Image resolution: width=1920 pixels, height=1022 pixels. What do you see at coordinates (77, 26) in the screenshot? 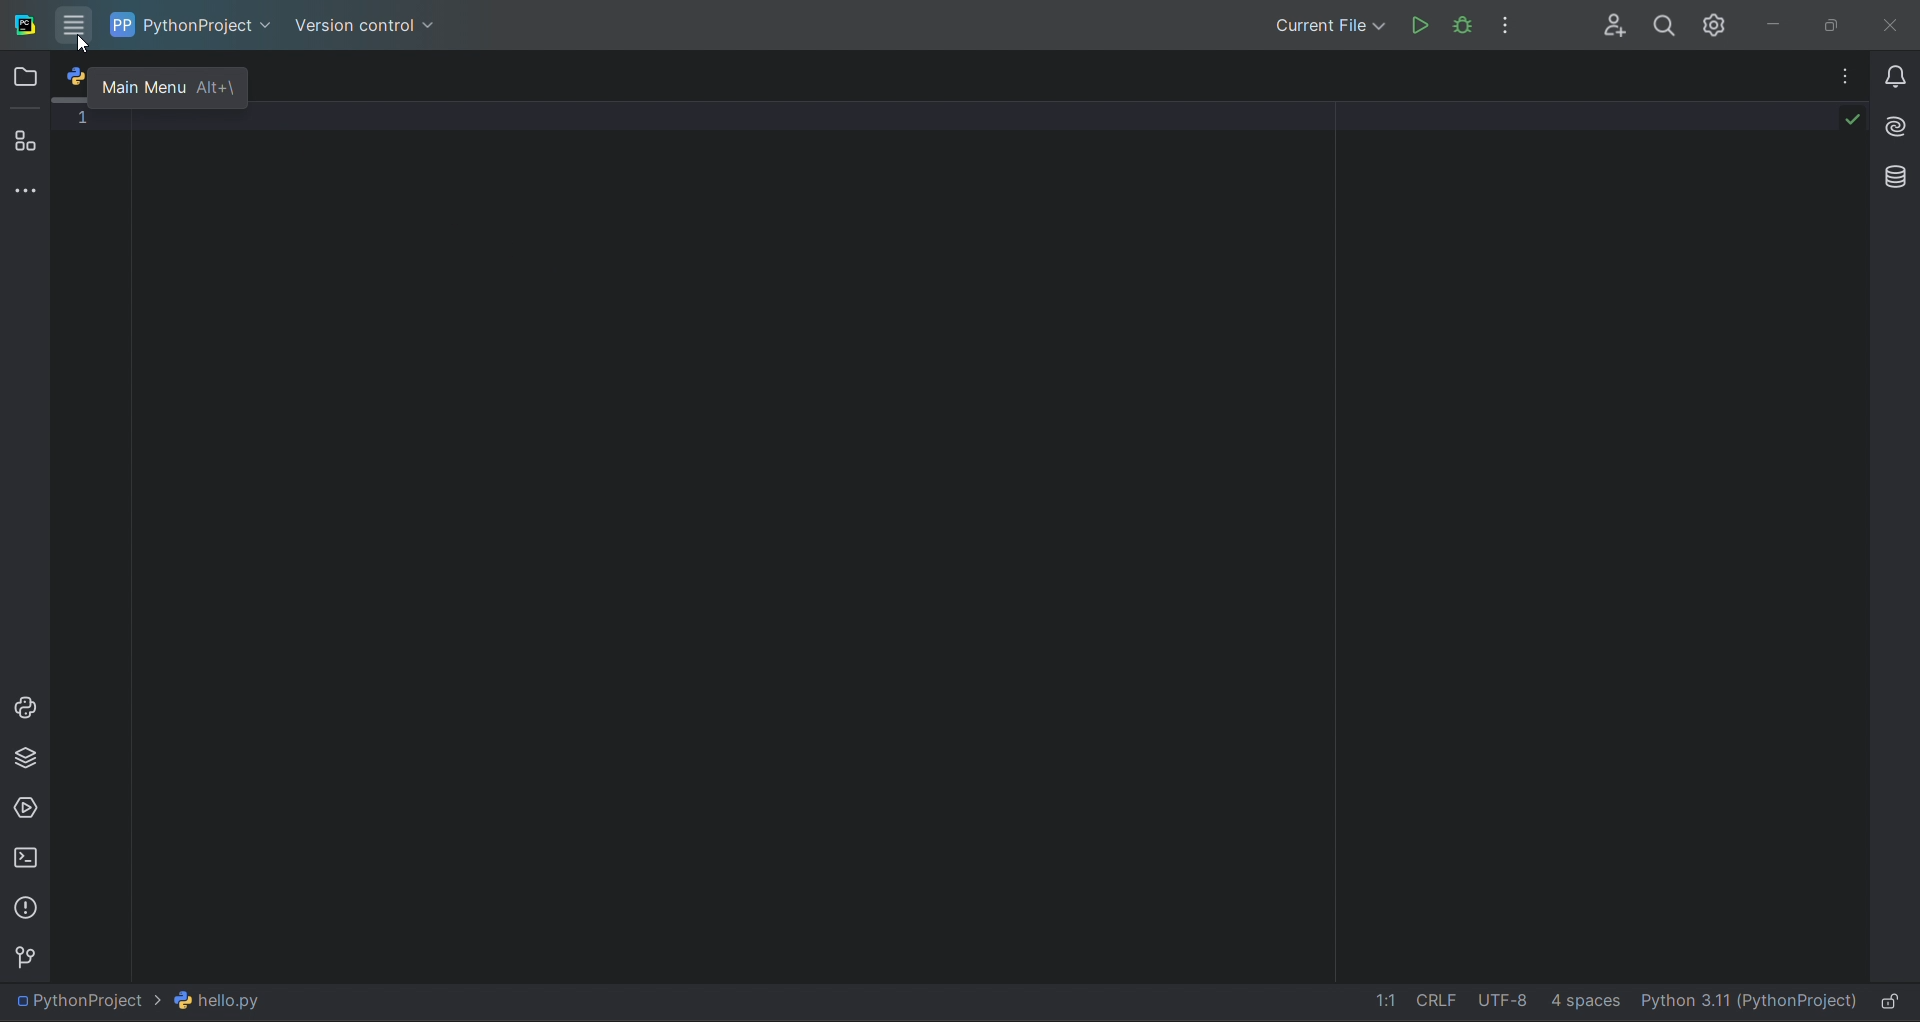
I see `menu` at bounding box center [77, 26].